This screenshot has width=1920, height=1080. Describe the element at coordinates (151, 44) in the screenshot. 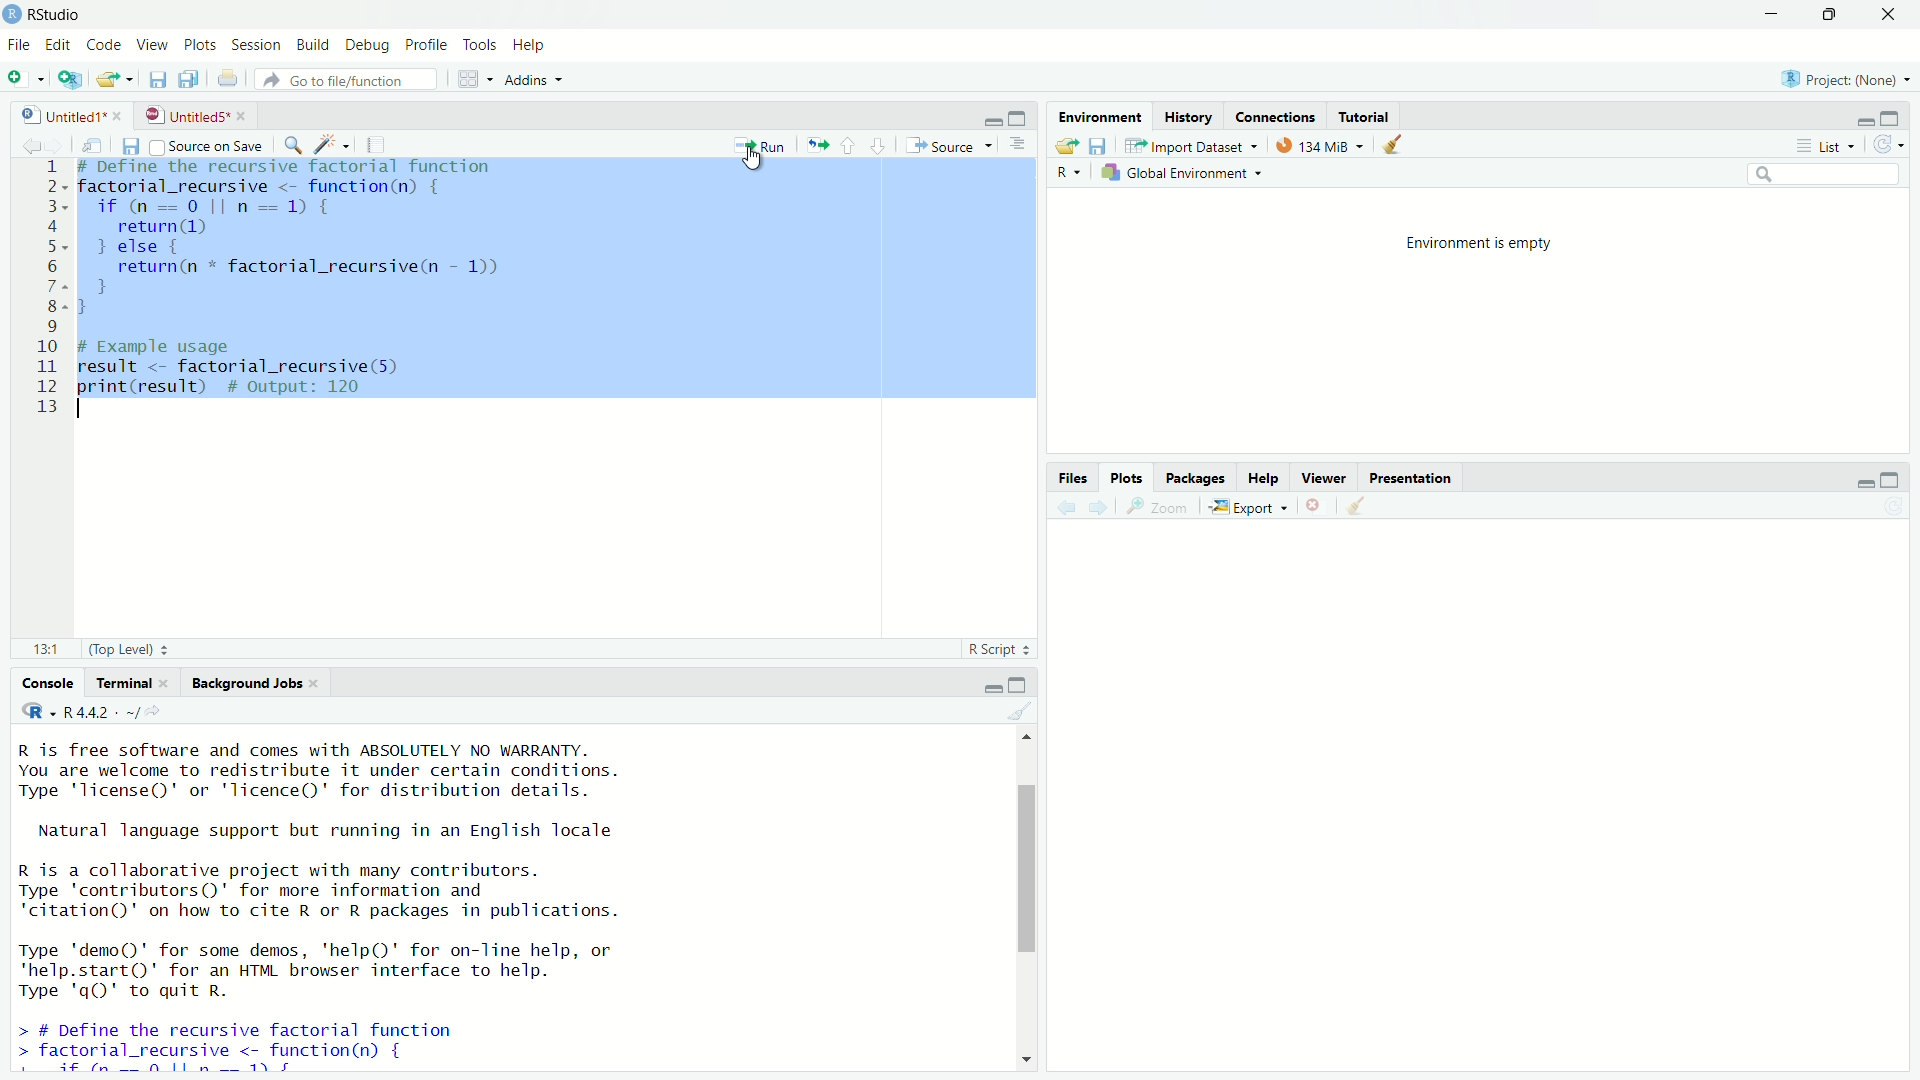

I see `View` at that location.